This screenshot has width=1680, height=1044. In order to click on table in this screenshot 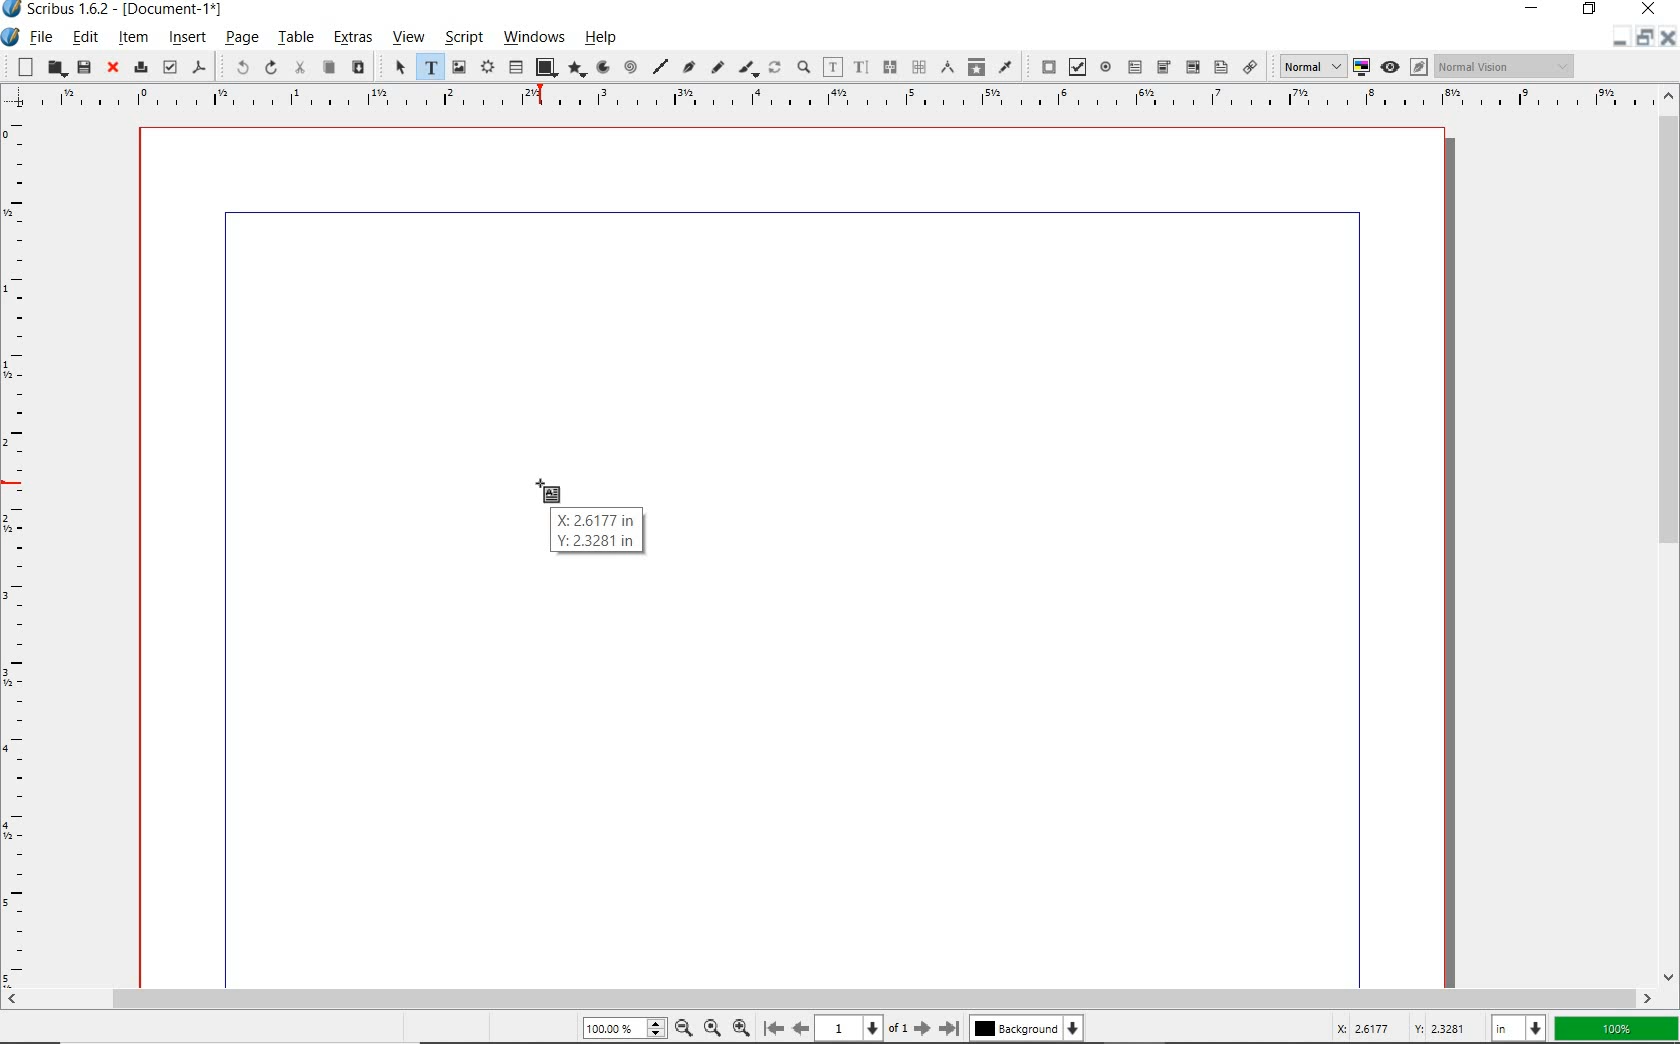, I will do `click(296, 39)`.